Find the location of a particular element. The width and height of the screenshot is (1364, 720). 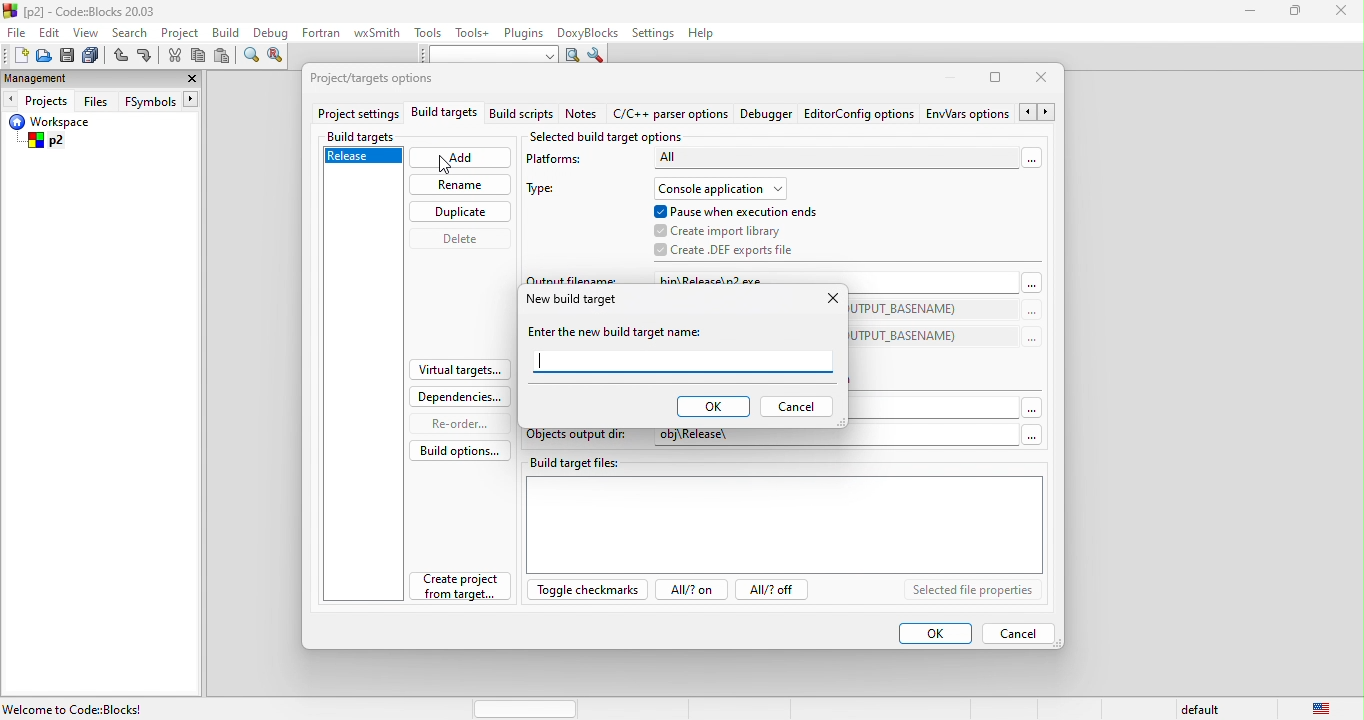

enter the new build target name is located at coordinates (681, 350).